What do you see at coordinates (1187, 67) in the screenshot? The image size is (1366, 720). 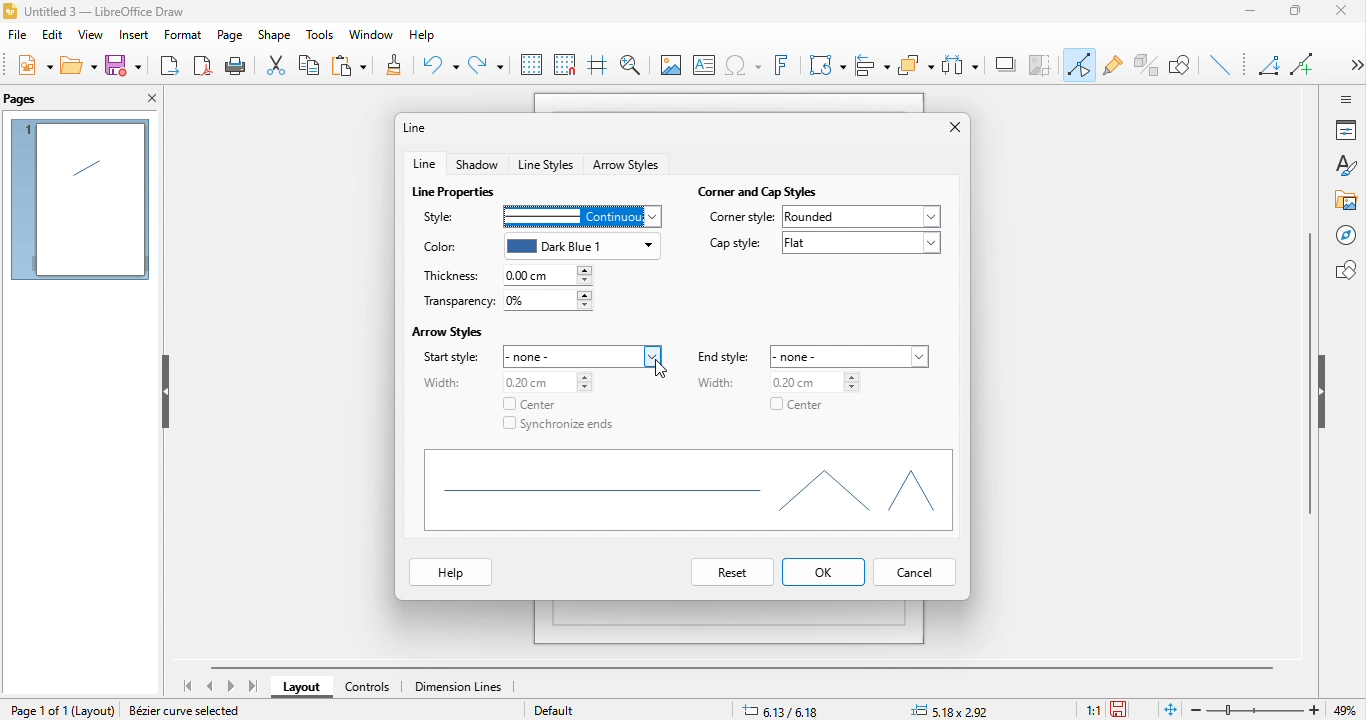 I see `show the draw function` at bounding box center [1187, 67].